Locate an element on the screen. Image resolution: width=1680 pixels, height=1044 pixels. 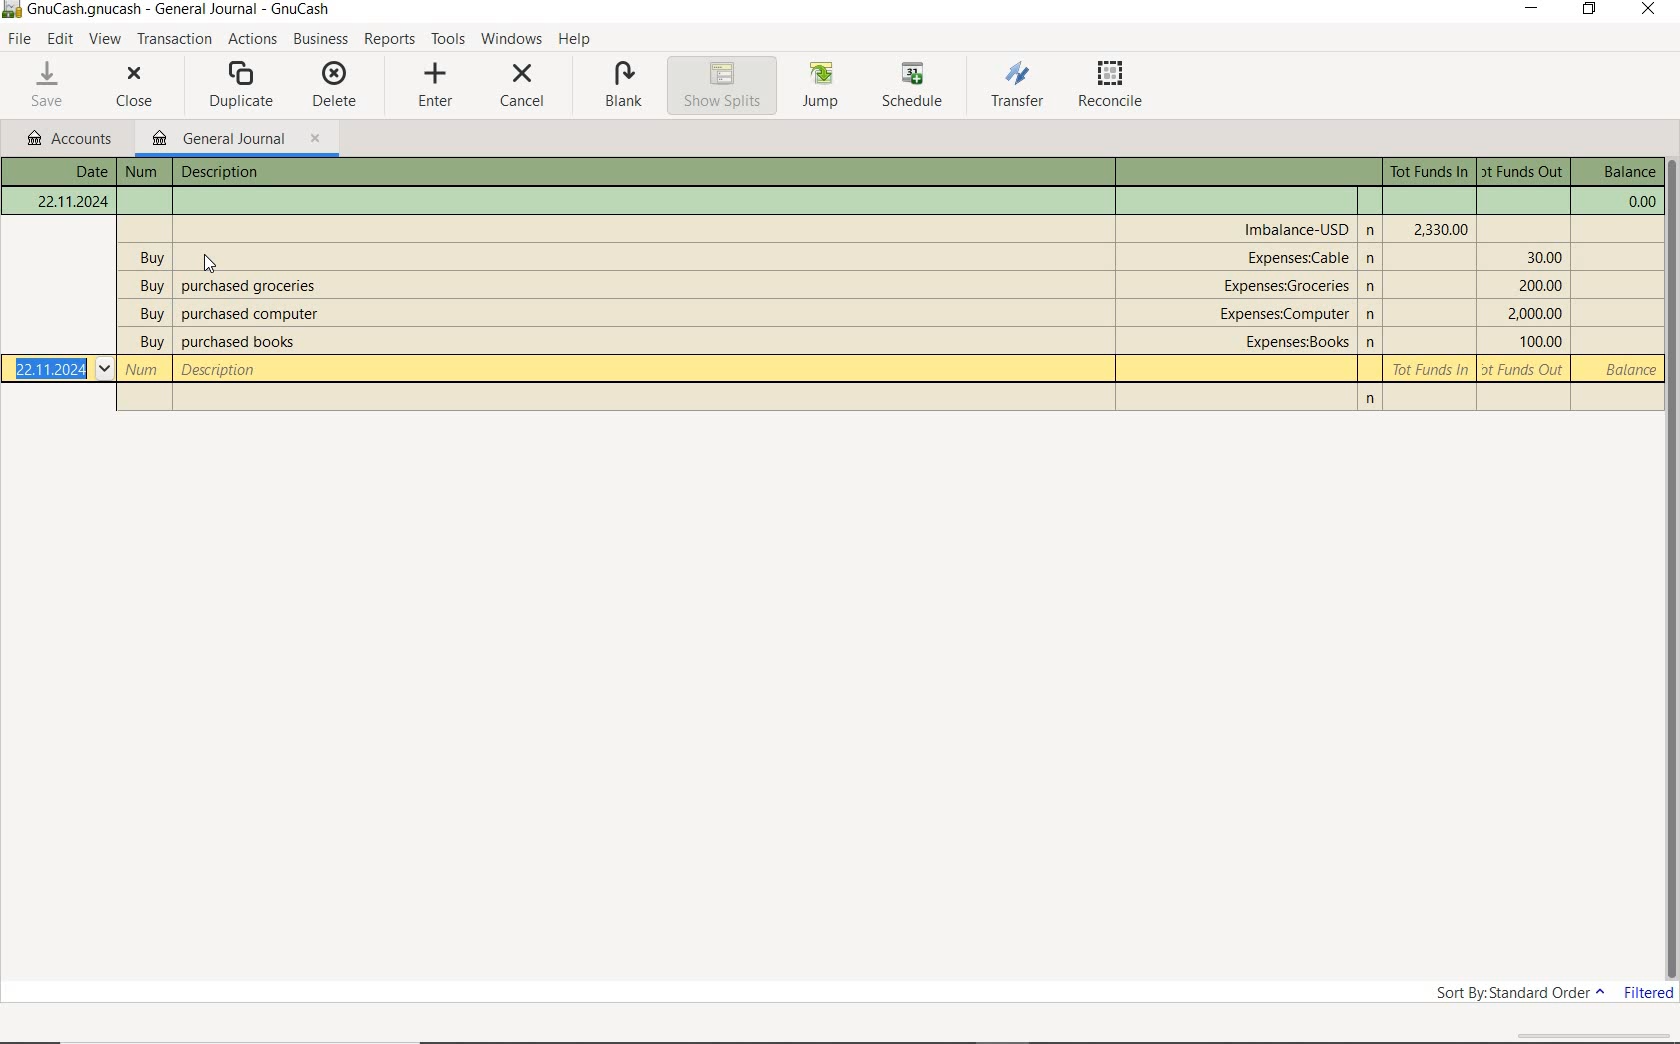
blank is located at coordinates (619, 87).